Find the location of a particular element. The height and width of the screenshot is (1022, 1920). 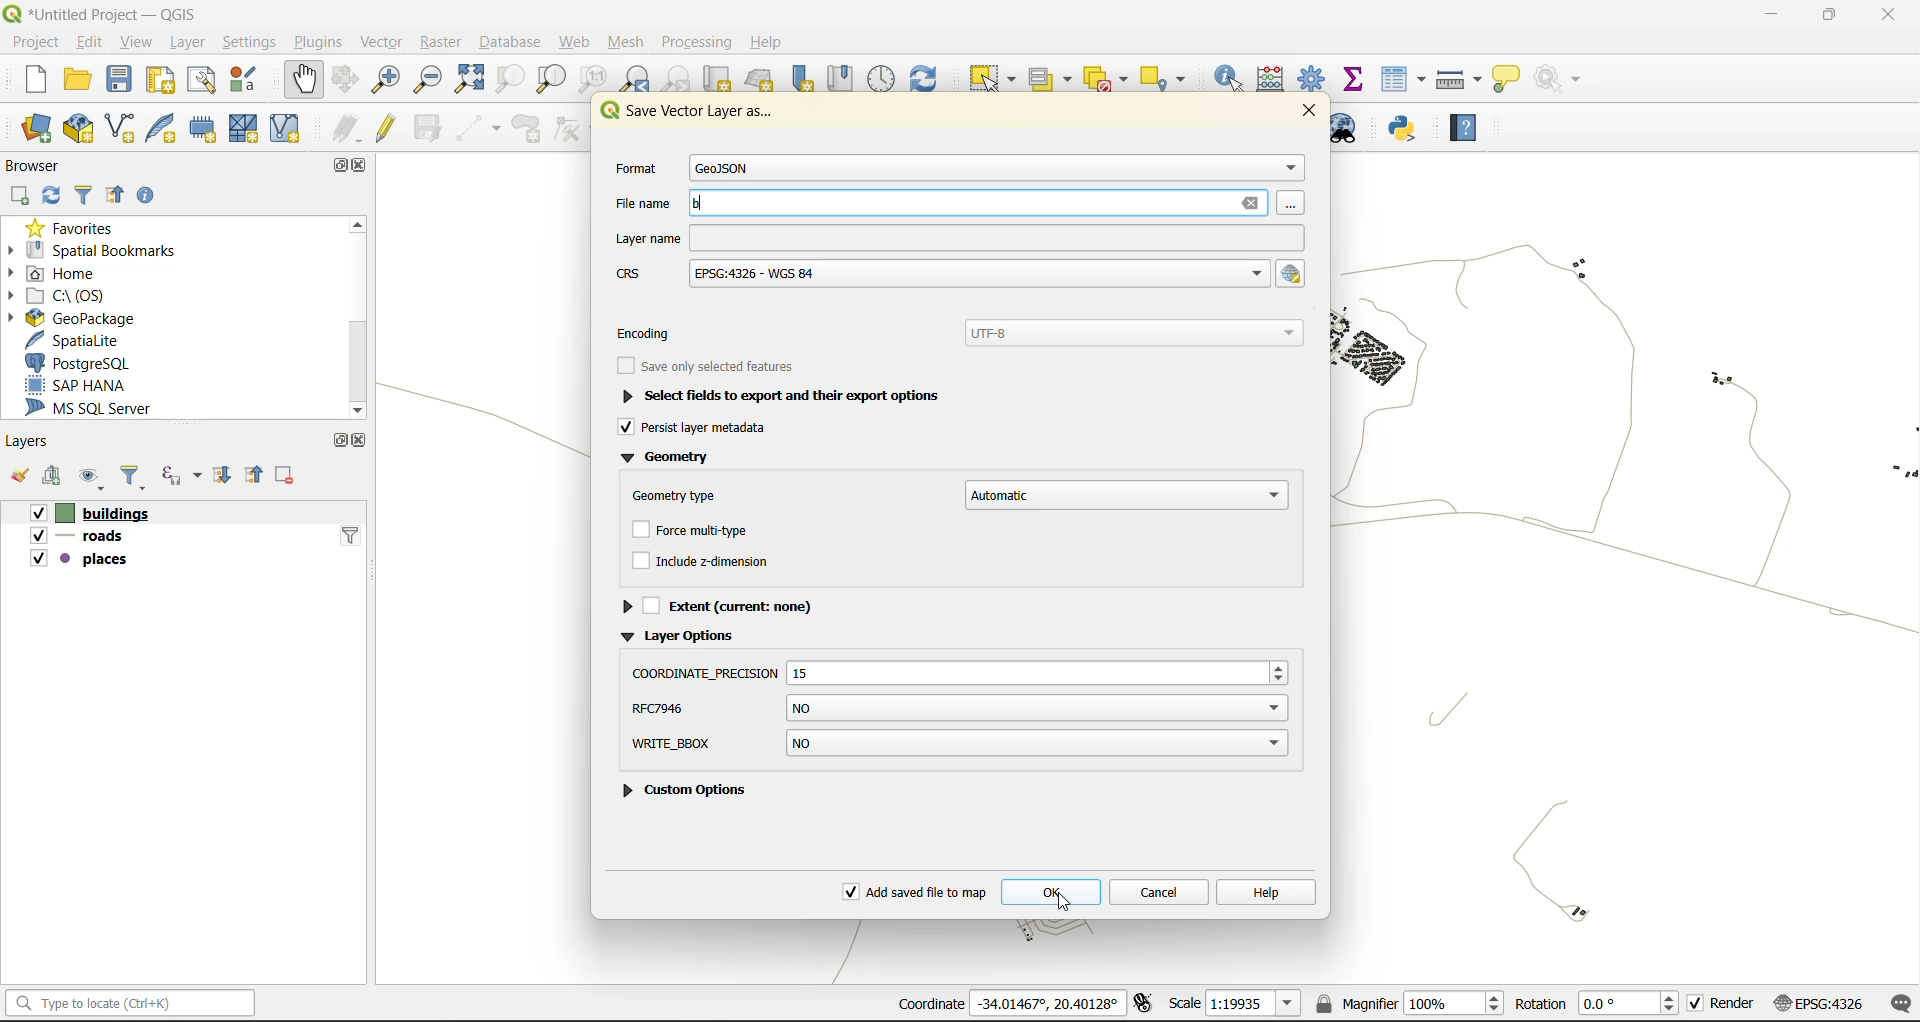

cancel is located at coordinates (1158, 890).